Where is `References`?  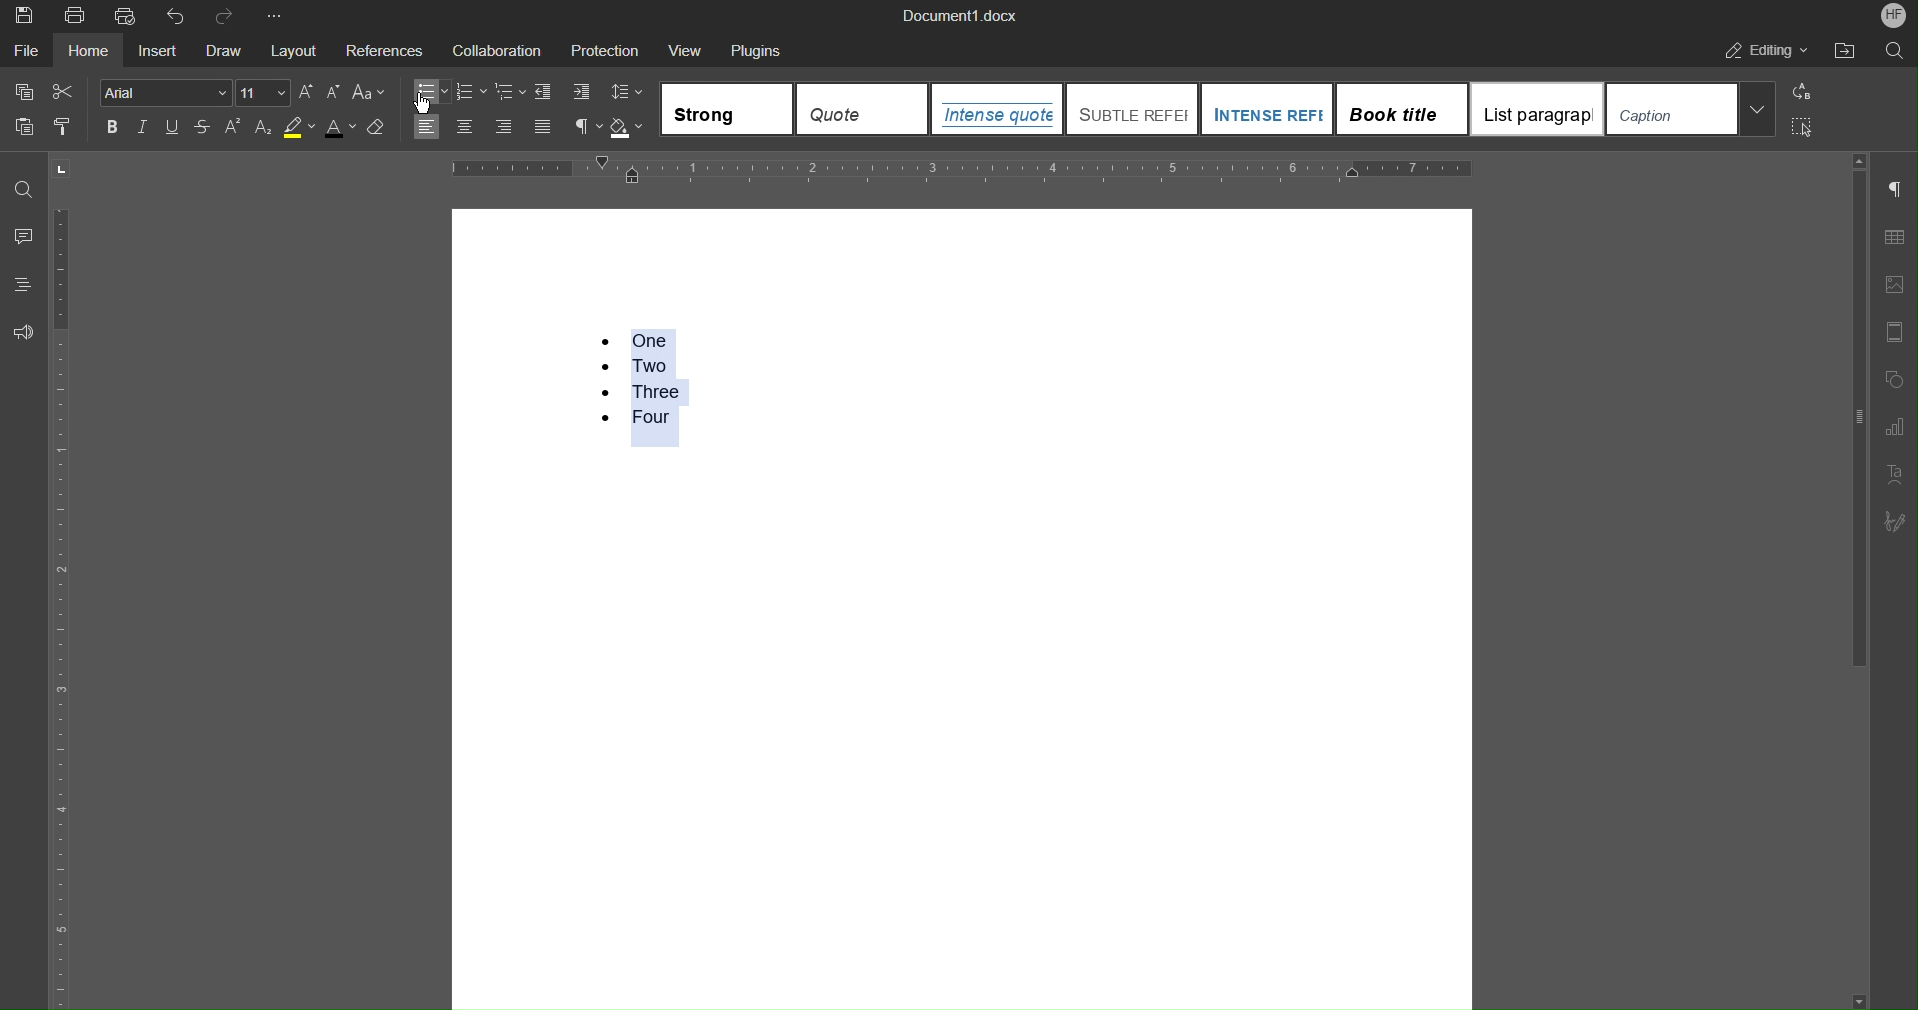 References is located at coordinates (383, 47).